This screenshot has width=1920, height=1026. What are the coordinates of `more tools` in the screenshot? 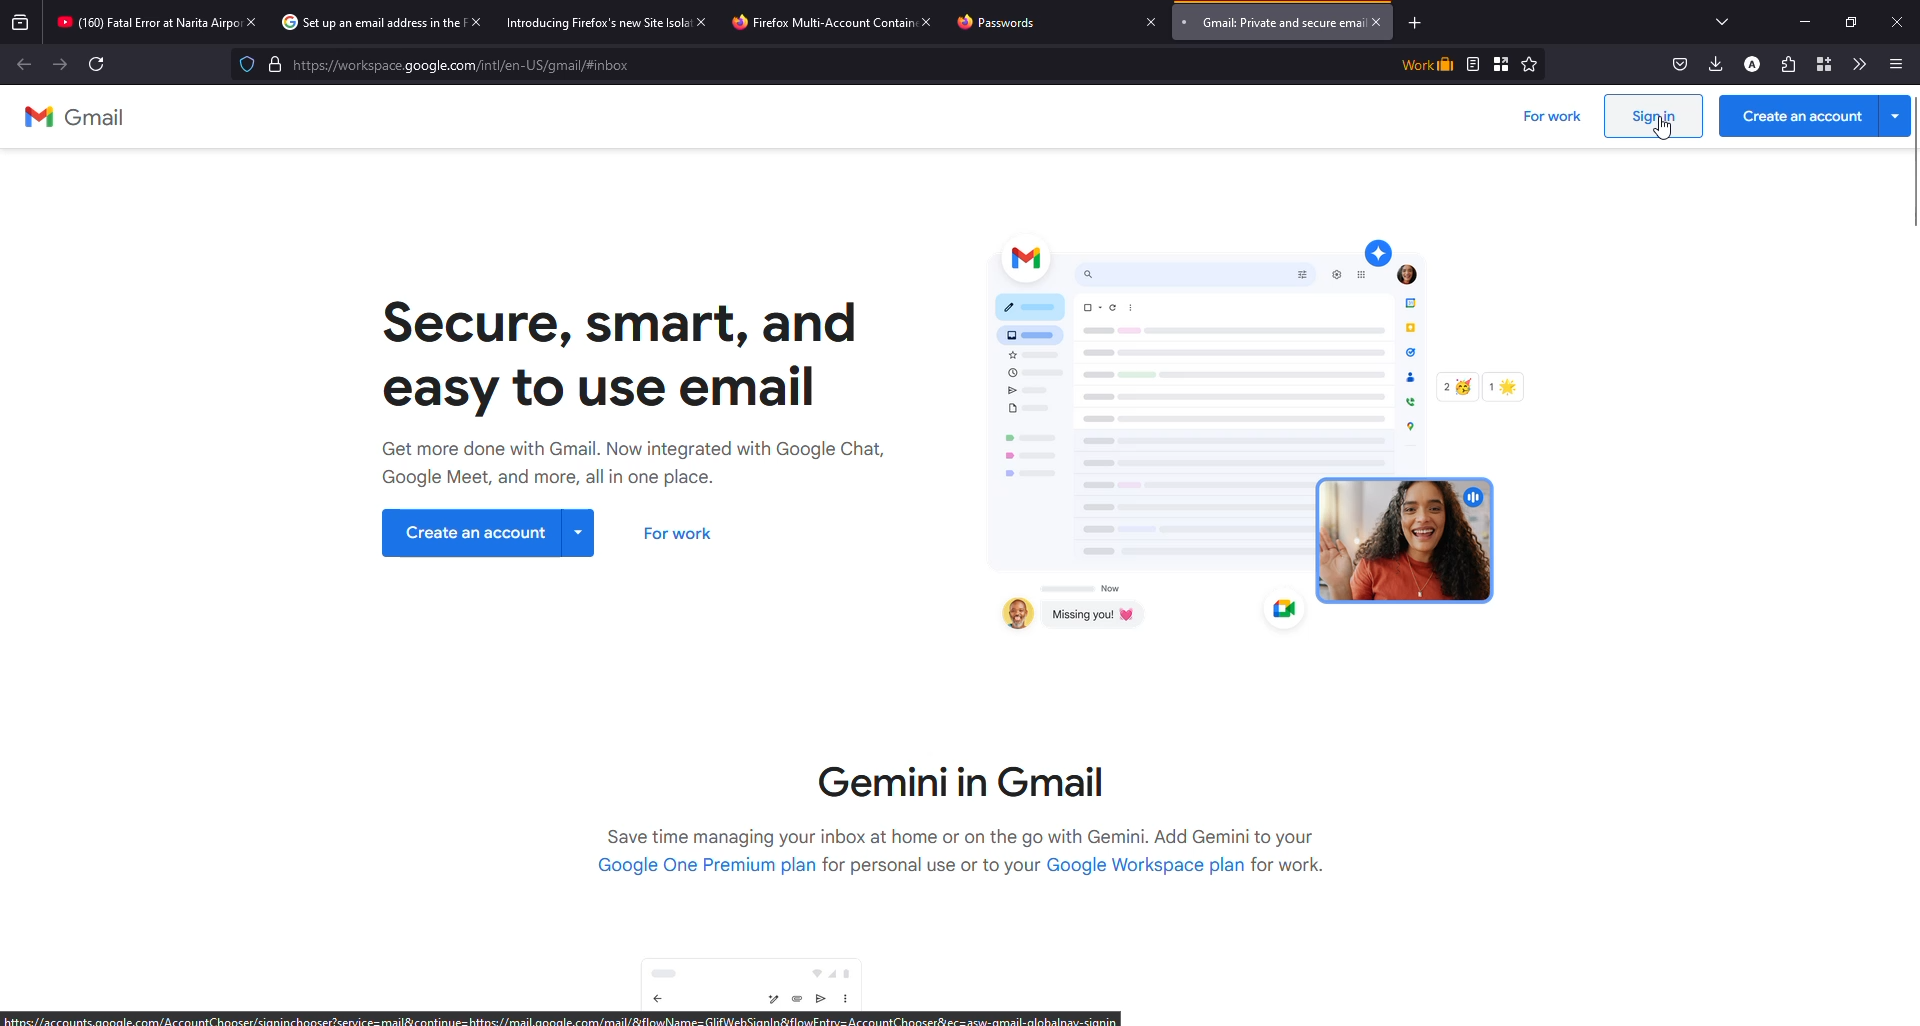 It's located at (1857, 62).